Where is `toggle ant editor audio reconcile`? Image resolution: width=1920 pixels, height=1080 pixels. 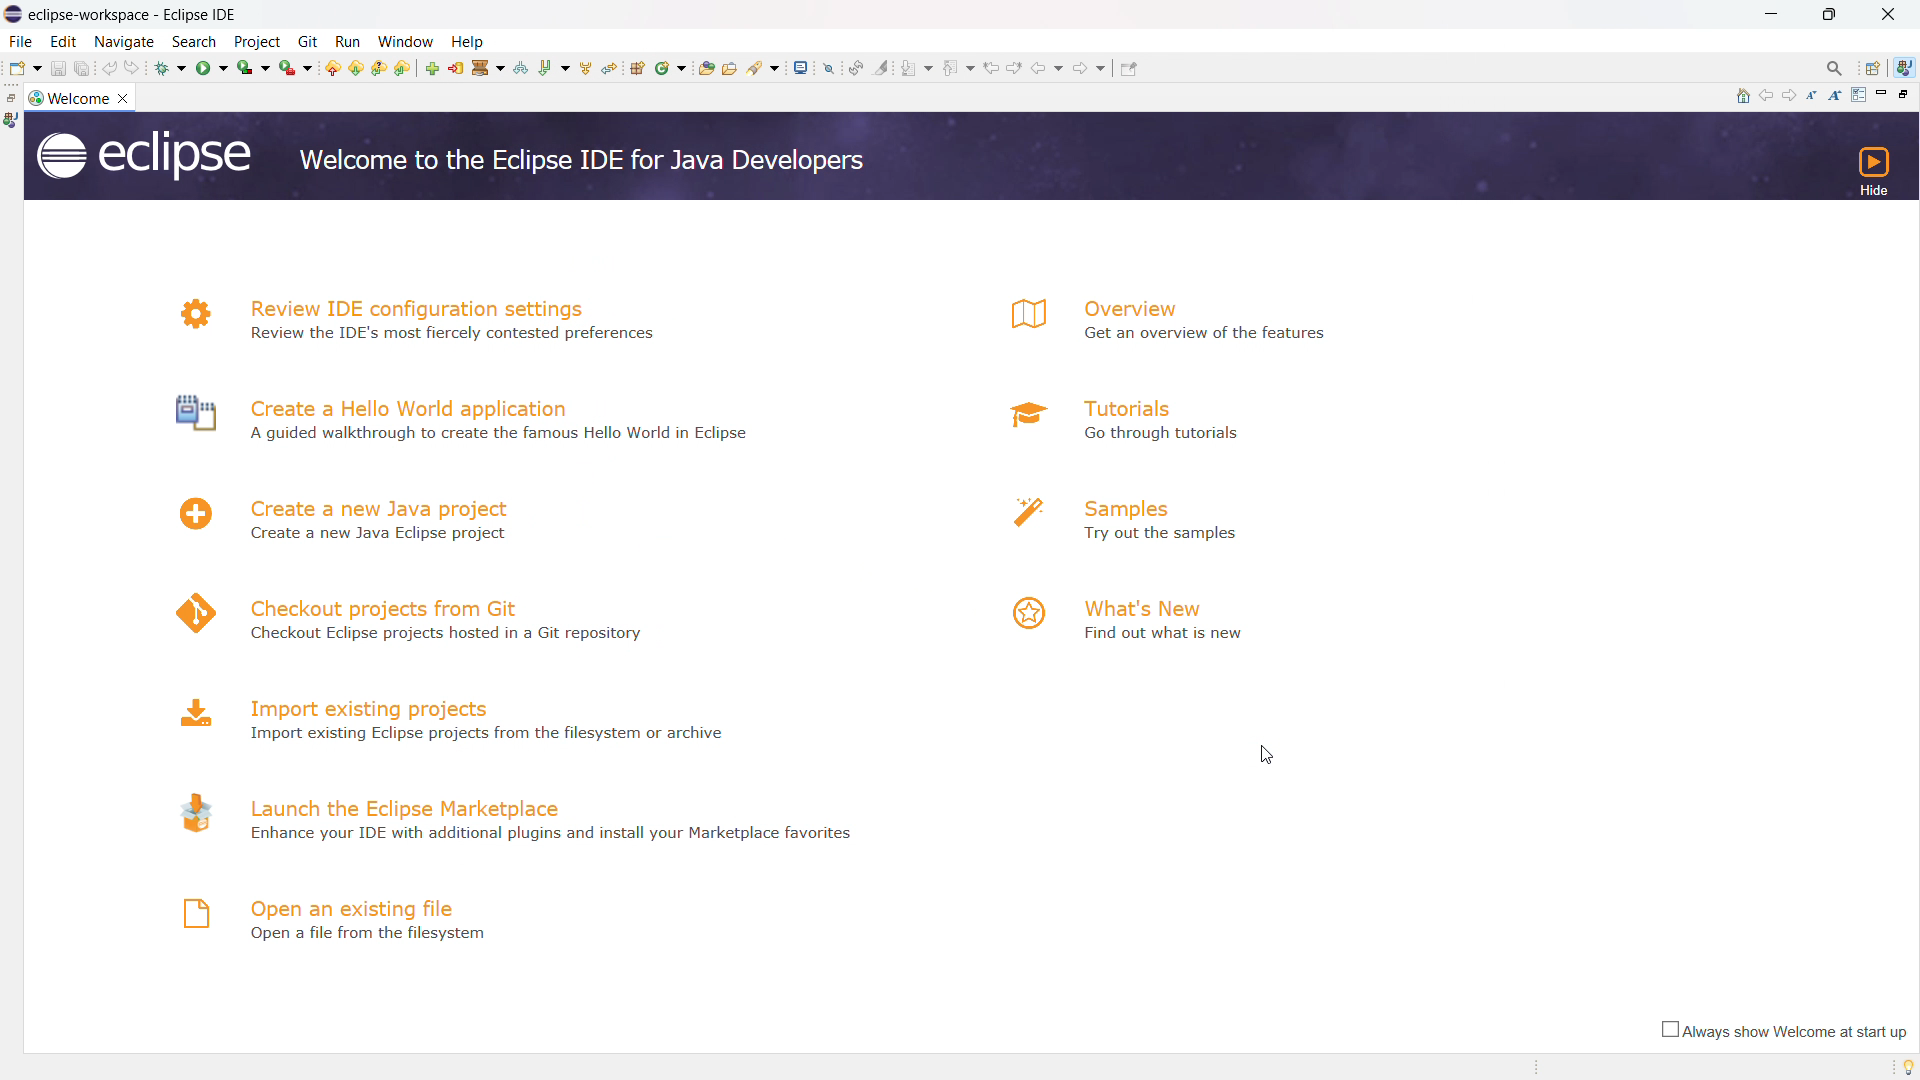 toggle ant editor audio reconcile is located at coordinates (857, 68).